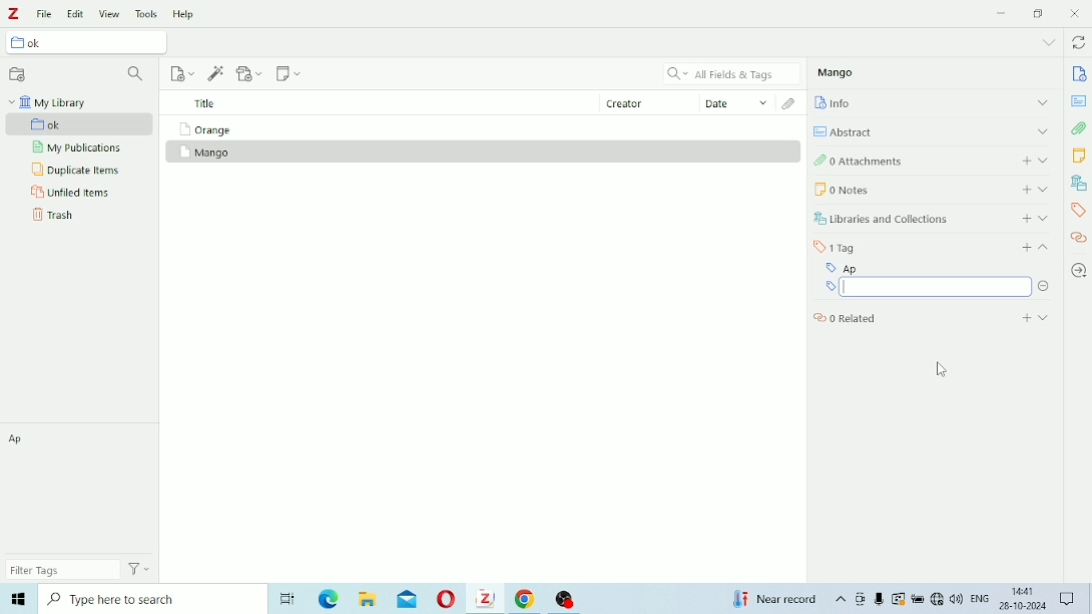 This screenshot has width=1092, height=614. Describe the element at coordinates (110, 14) in the screenshot. I see `View` at that location.